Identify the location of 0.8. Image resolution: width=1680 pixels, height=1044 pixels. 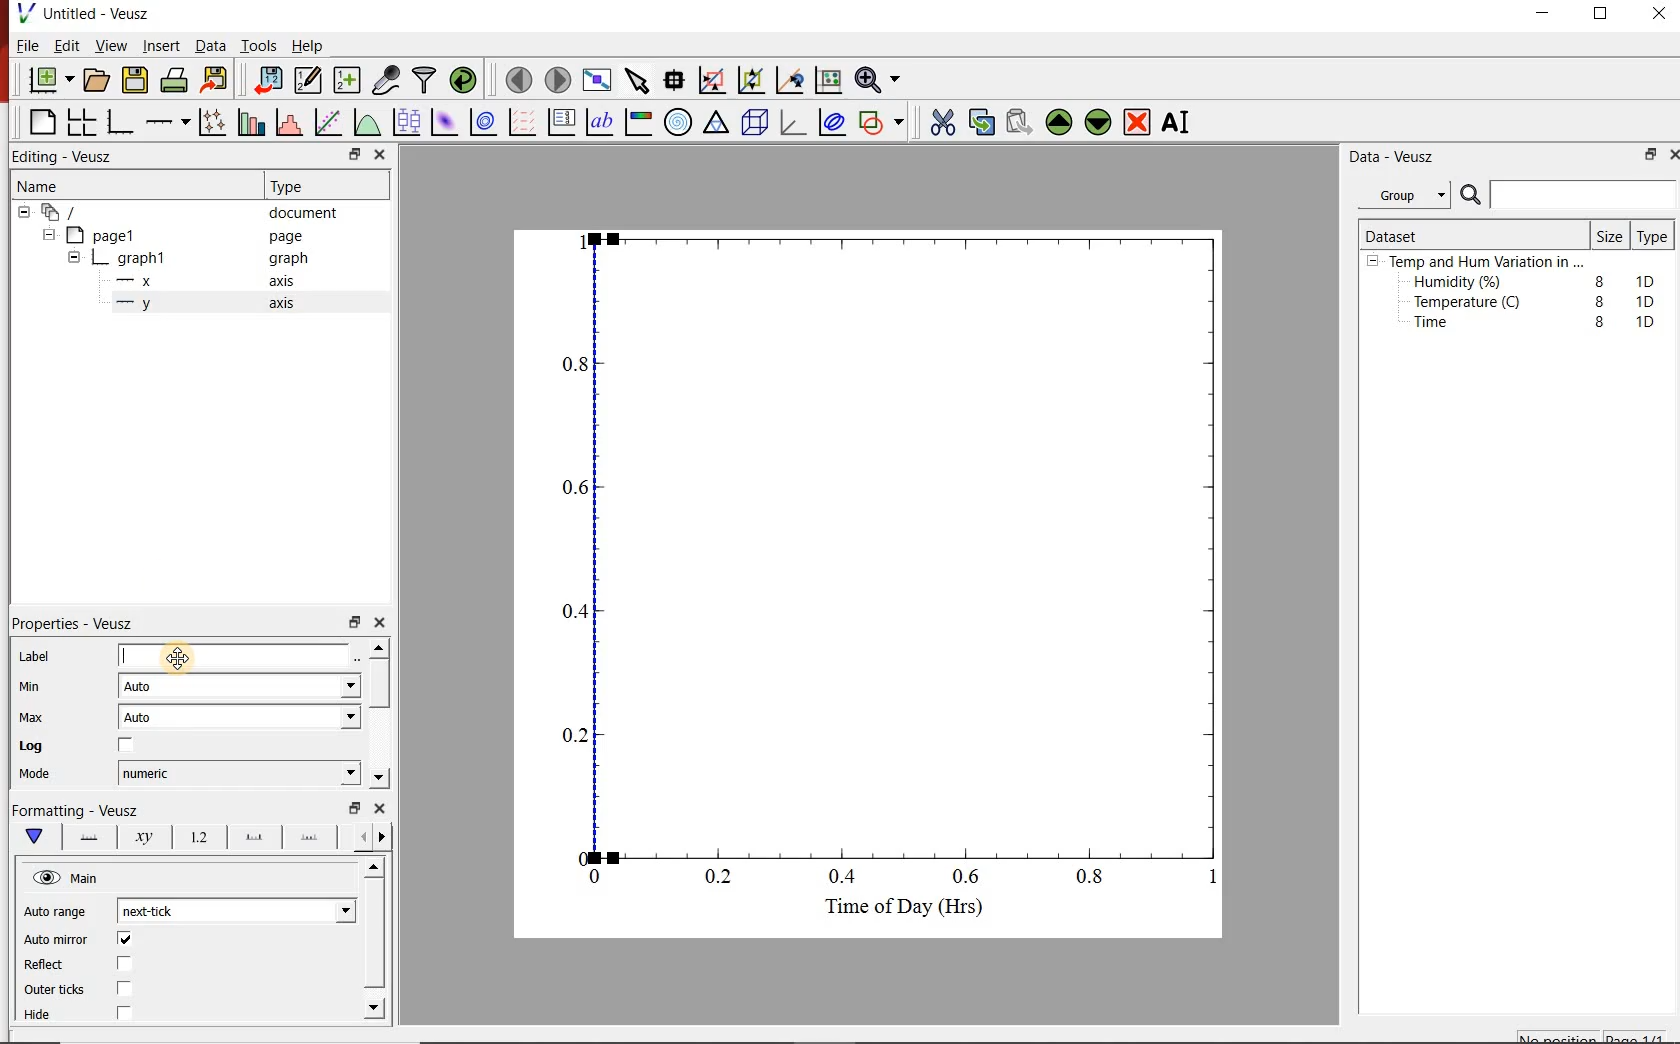
(576, 363).